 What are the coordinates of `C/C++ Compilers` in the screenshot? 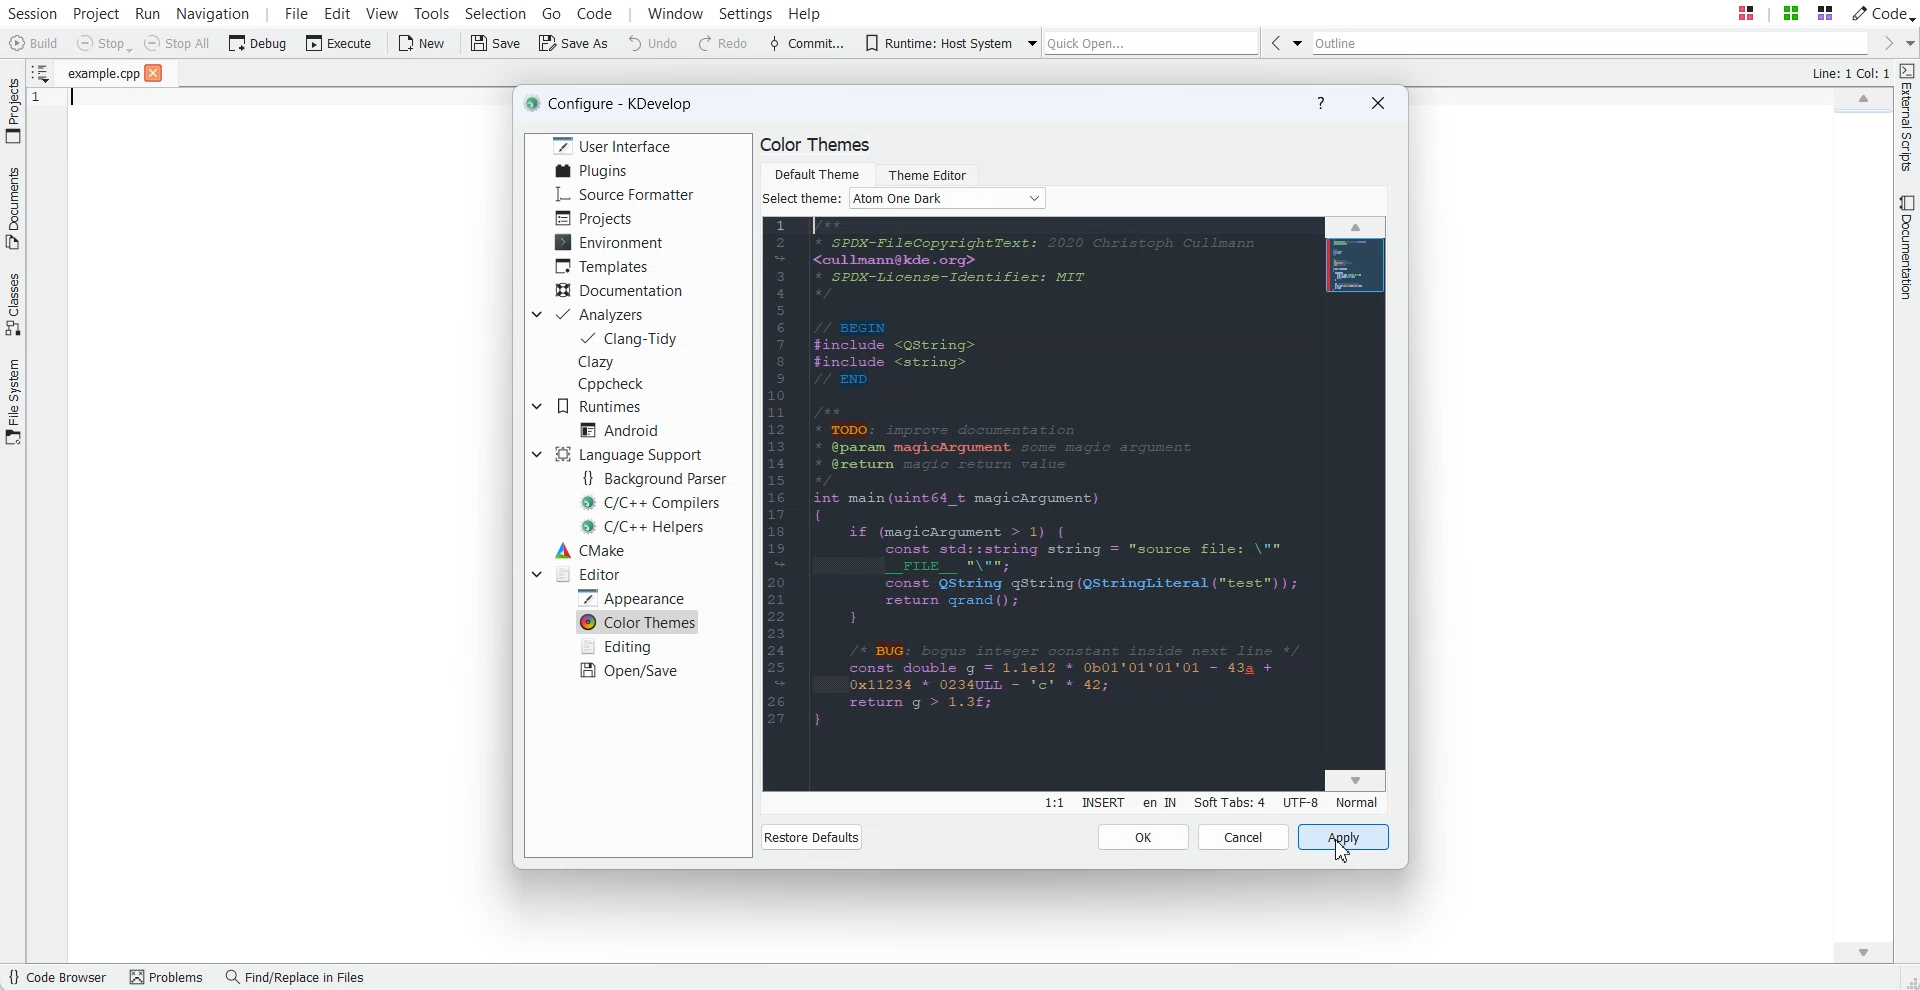 It's located at (652, 503).